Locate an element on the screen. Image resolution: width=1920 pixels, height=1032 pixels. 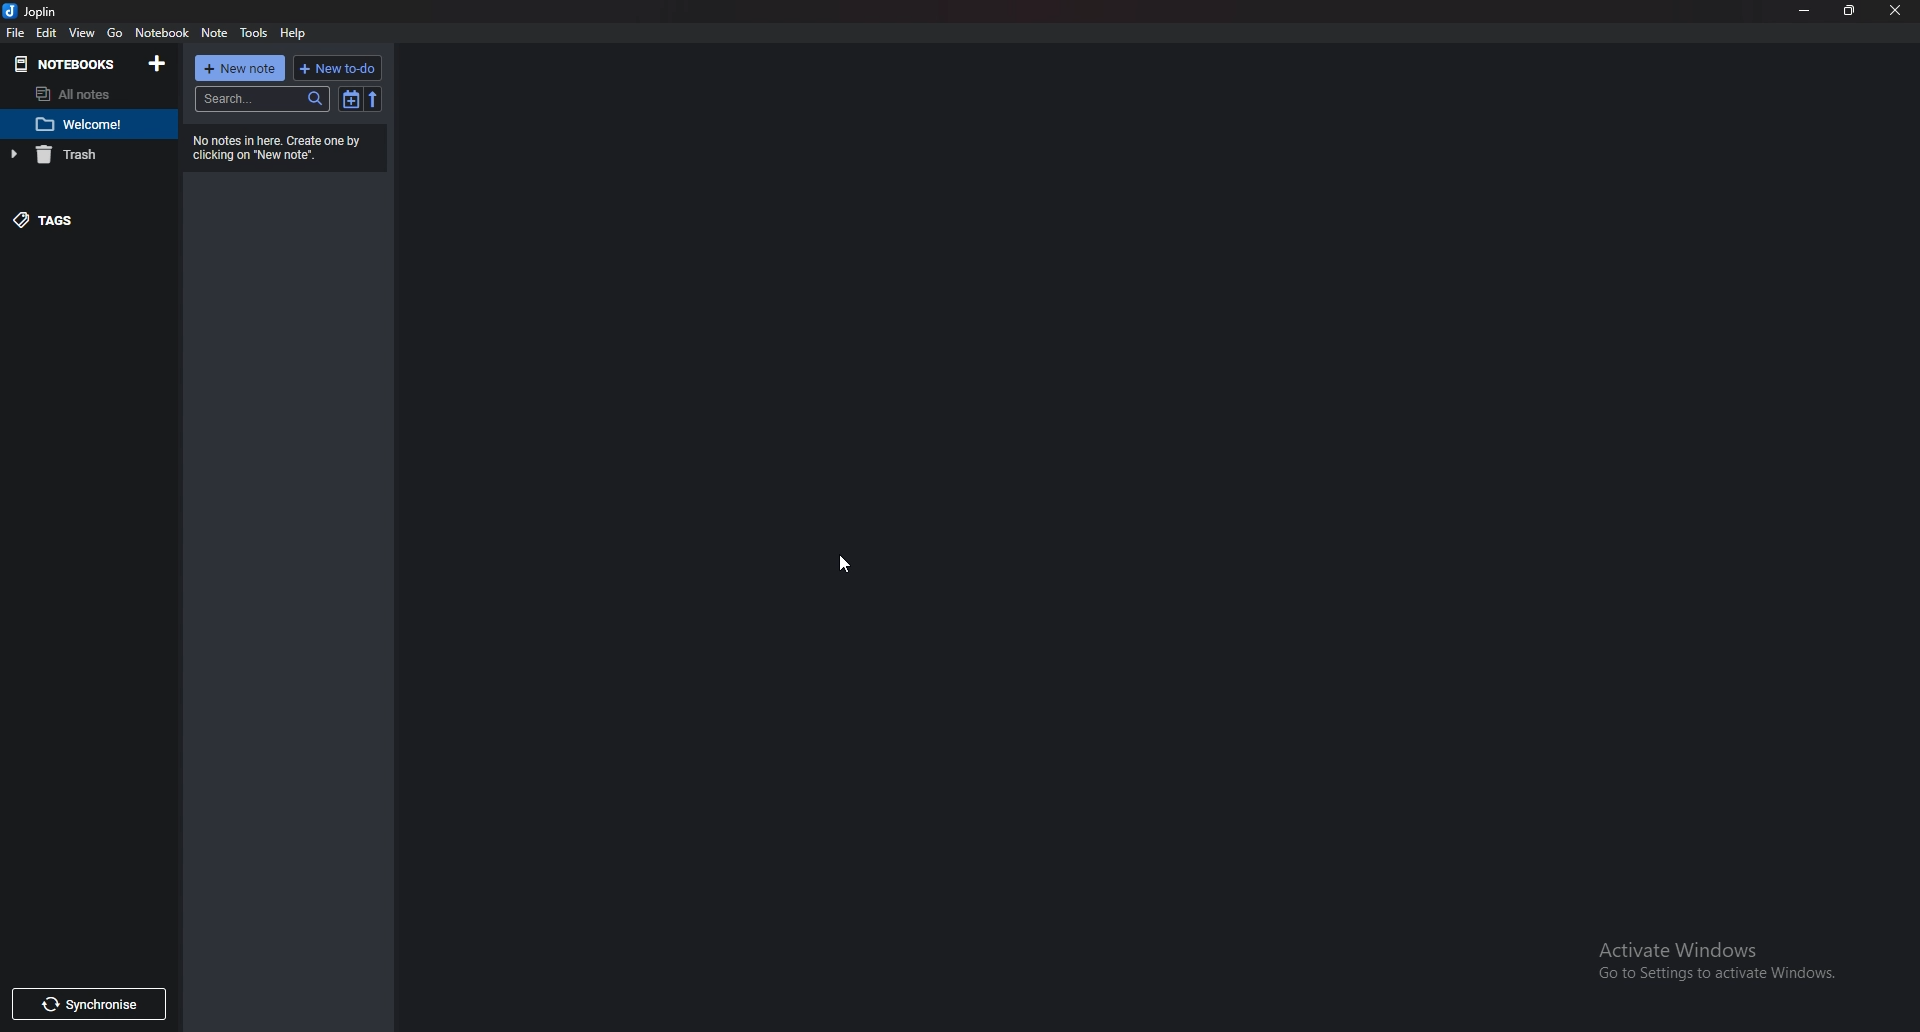
note is located at coordinates (213, 33).